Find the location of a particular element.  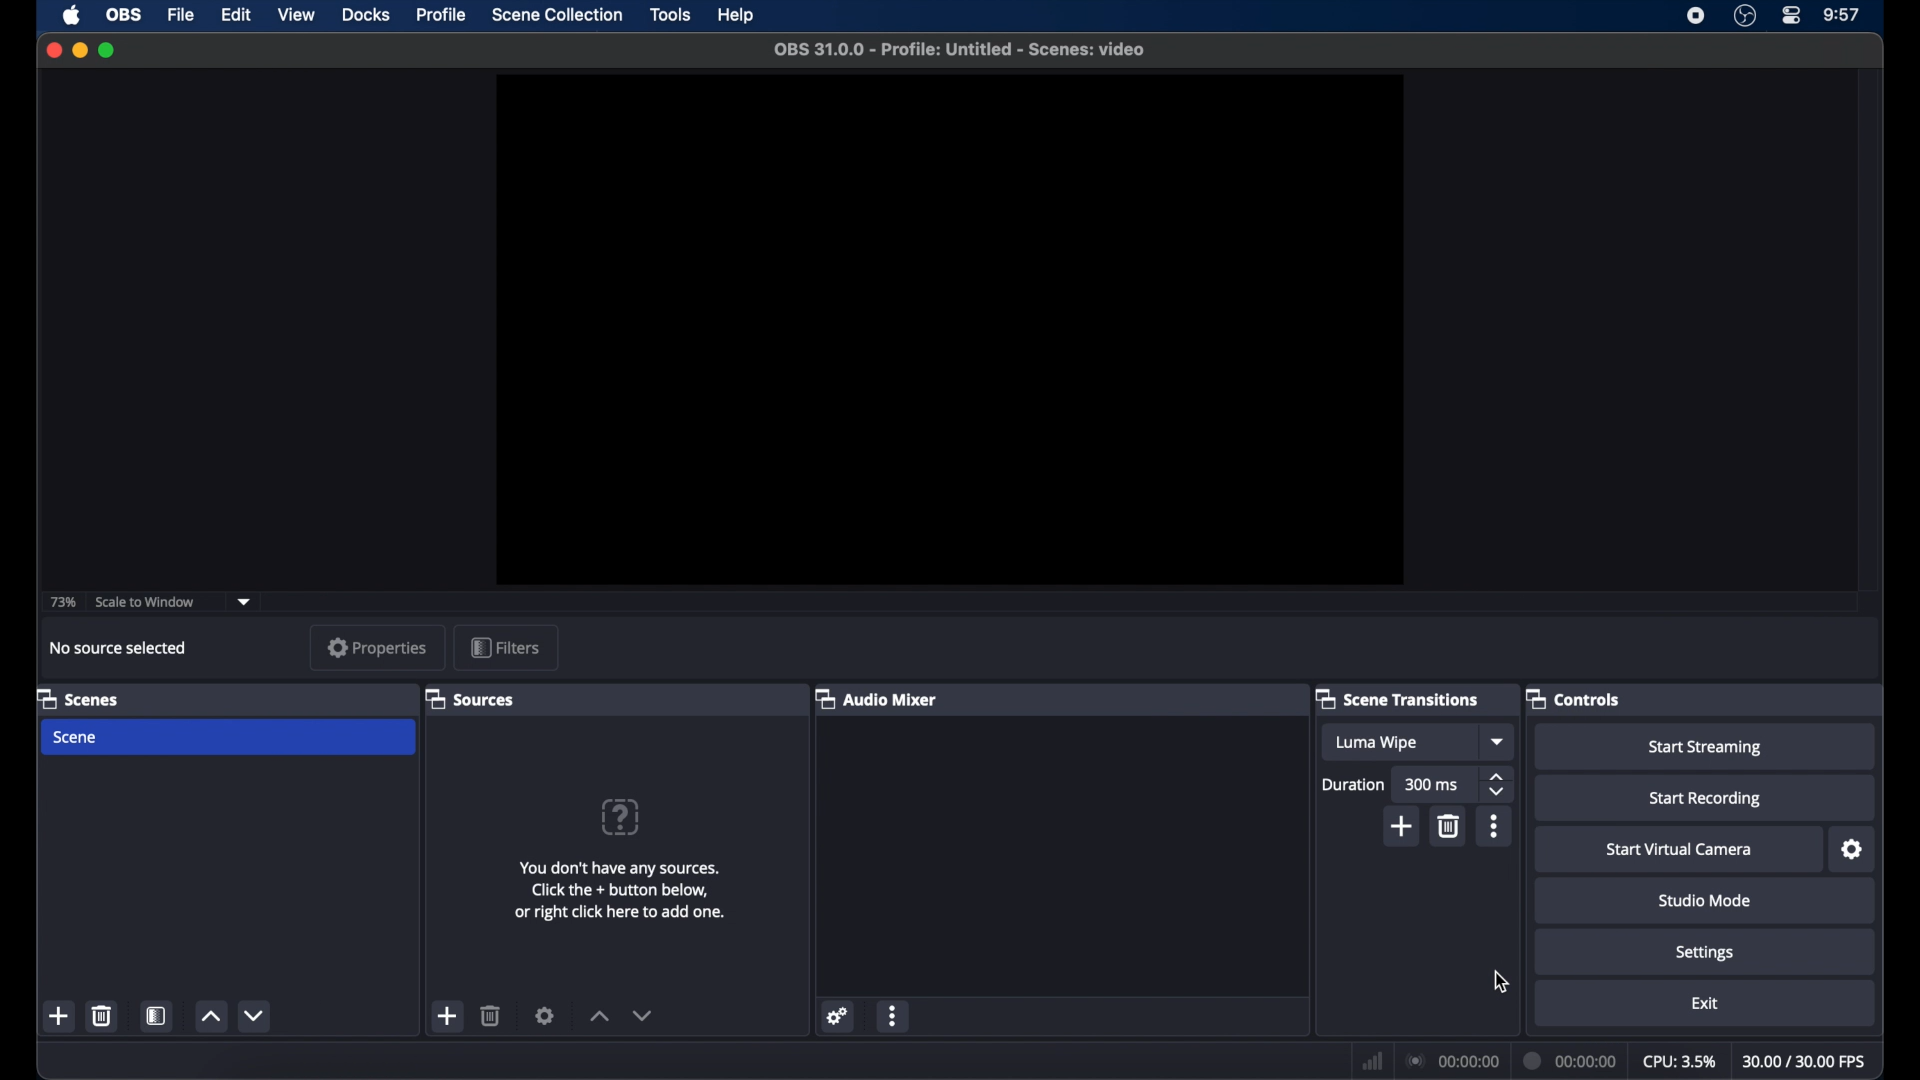

scale to window is located at coordinates (144, 602).